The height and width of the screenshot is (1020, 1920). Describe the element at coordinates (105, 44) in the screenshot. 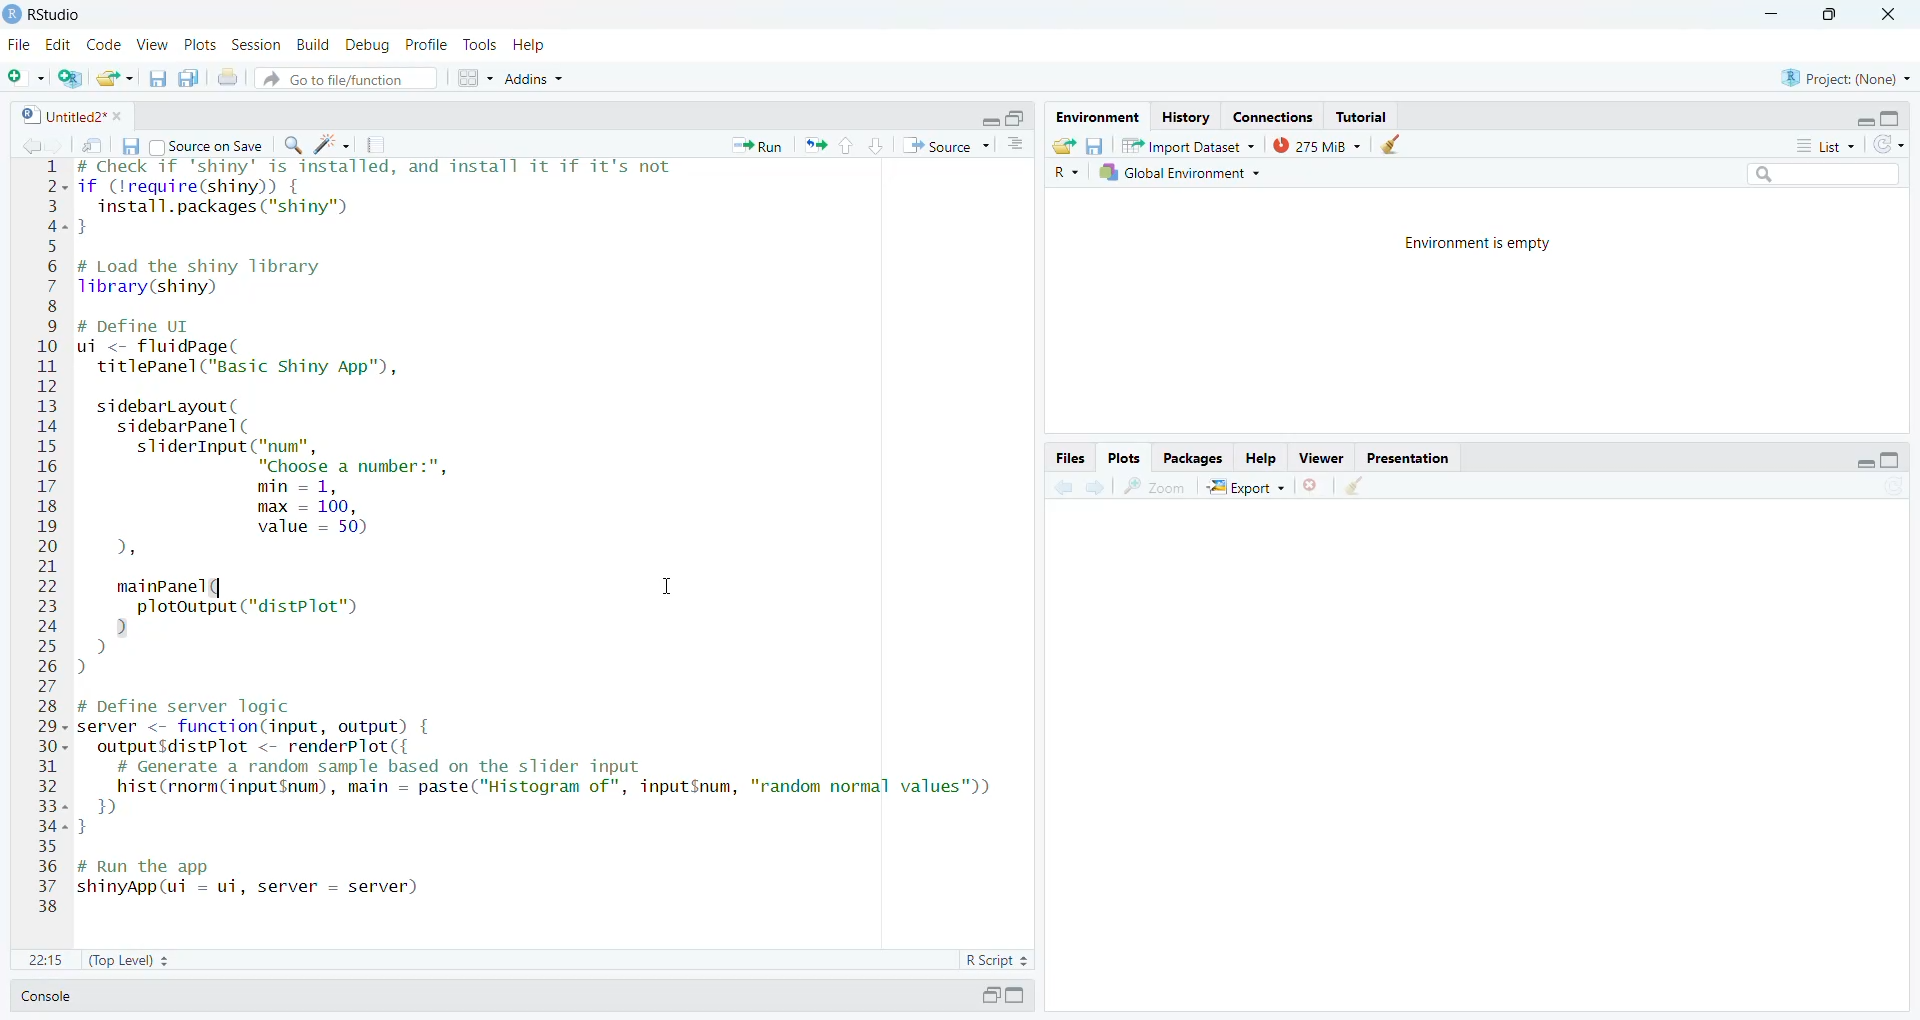

I see `Code` at that location.